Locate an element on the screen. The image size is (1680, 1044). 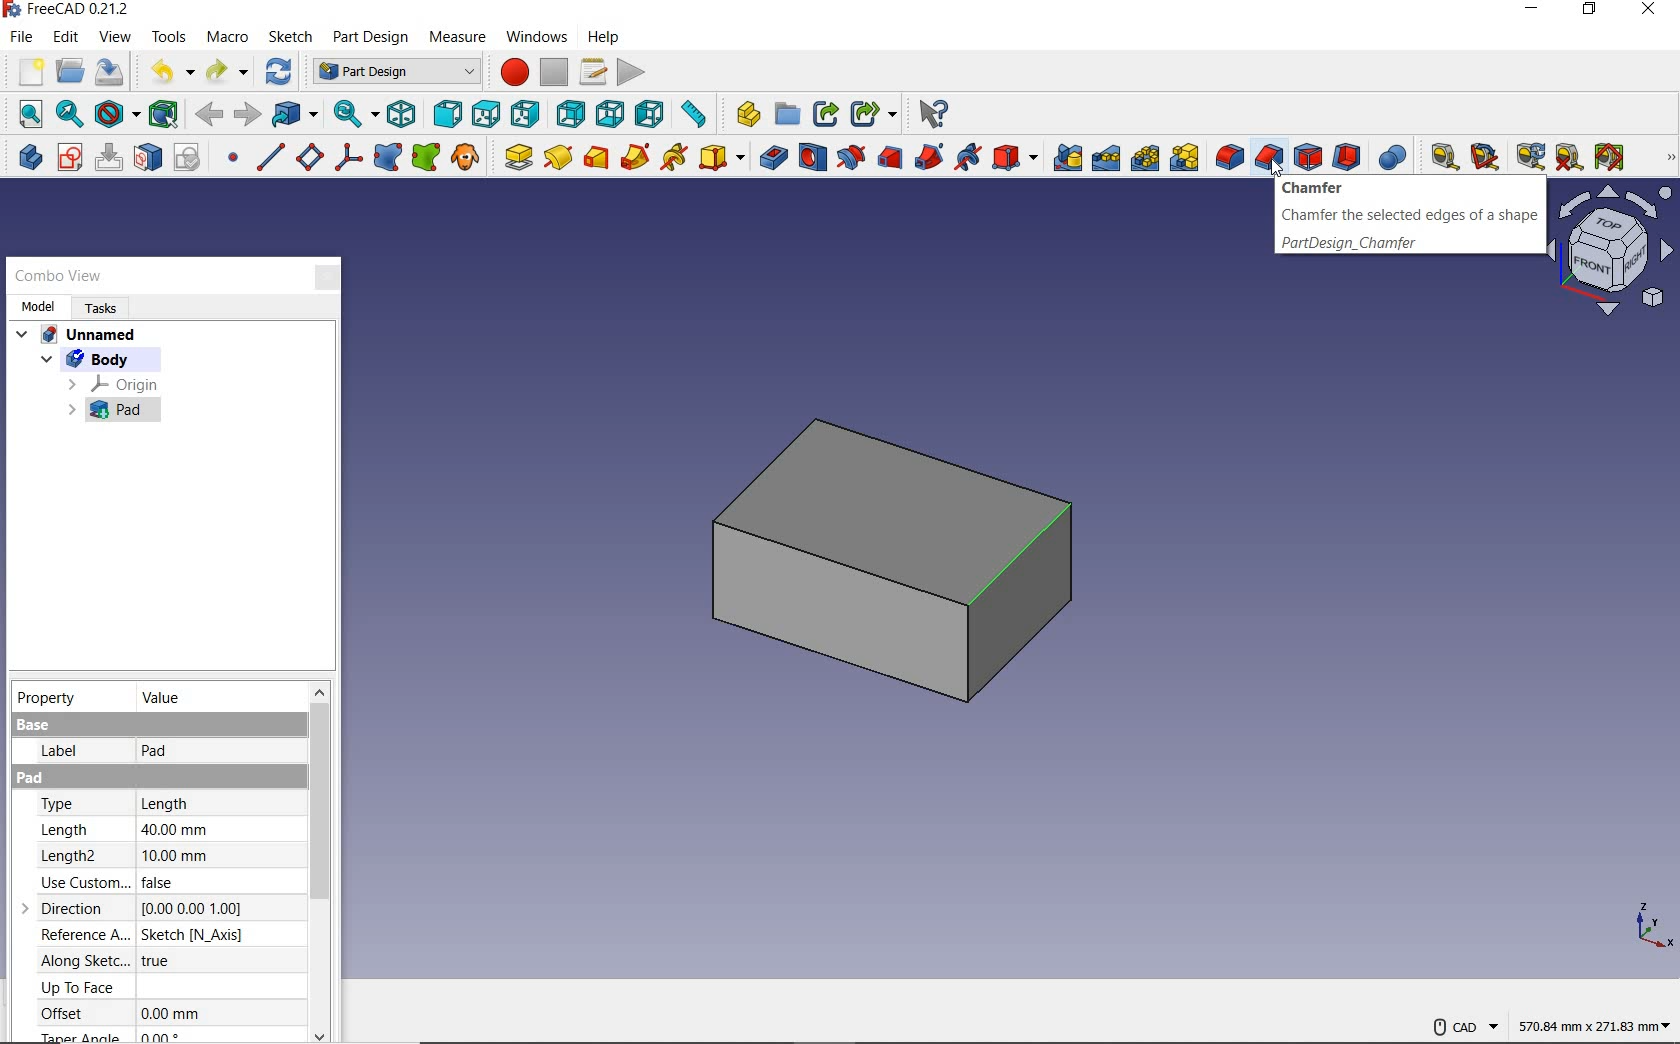
label is located at coordinates (48, 755).